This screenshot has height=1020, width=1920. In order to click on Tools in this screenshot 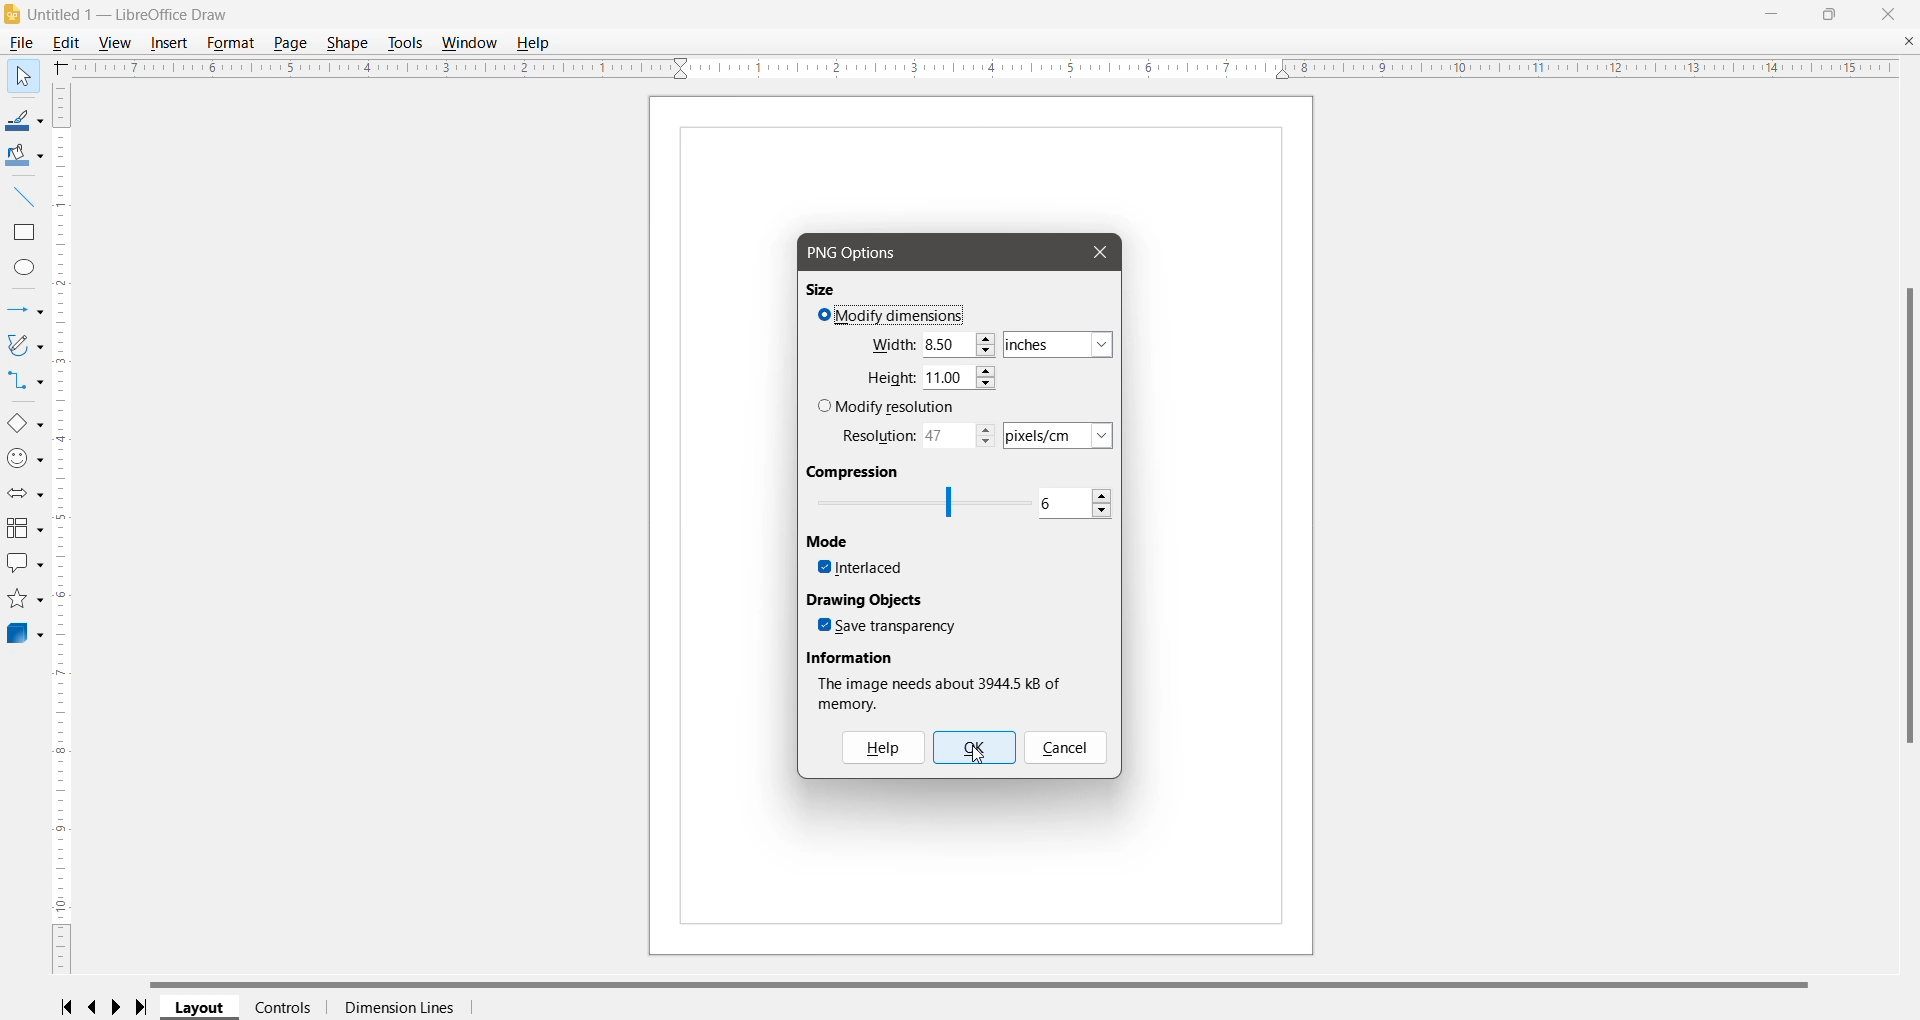, I will do `click(404, 43)`.